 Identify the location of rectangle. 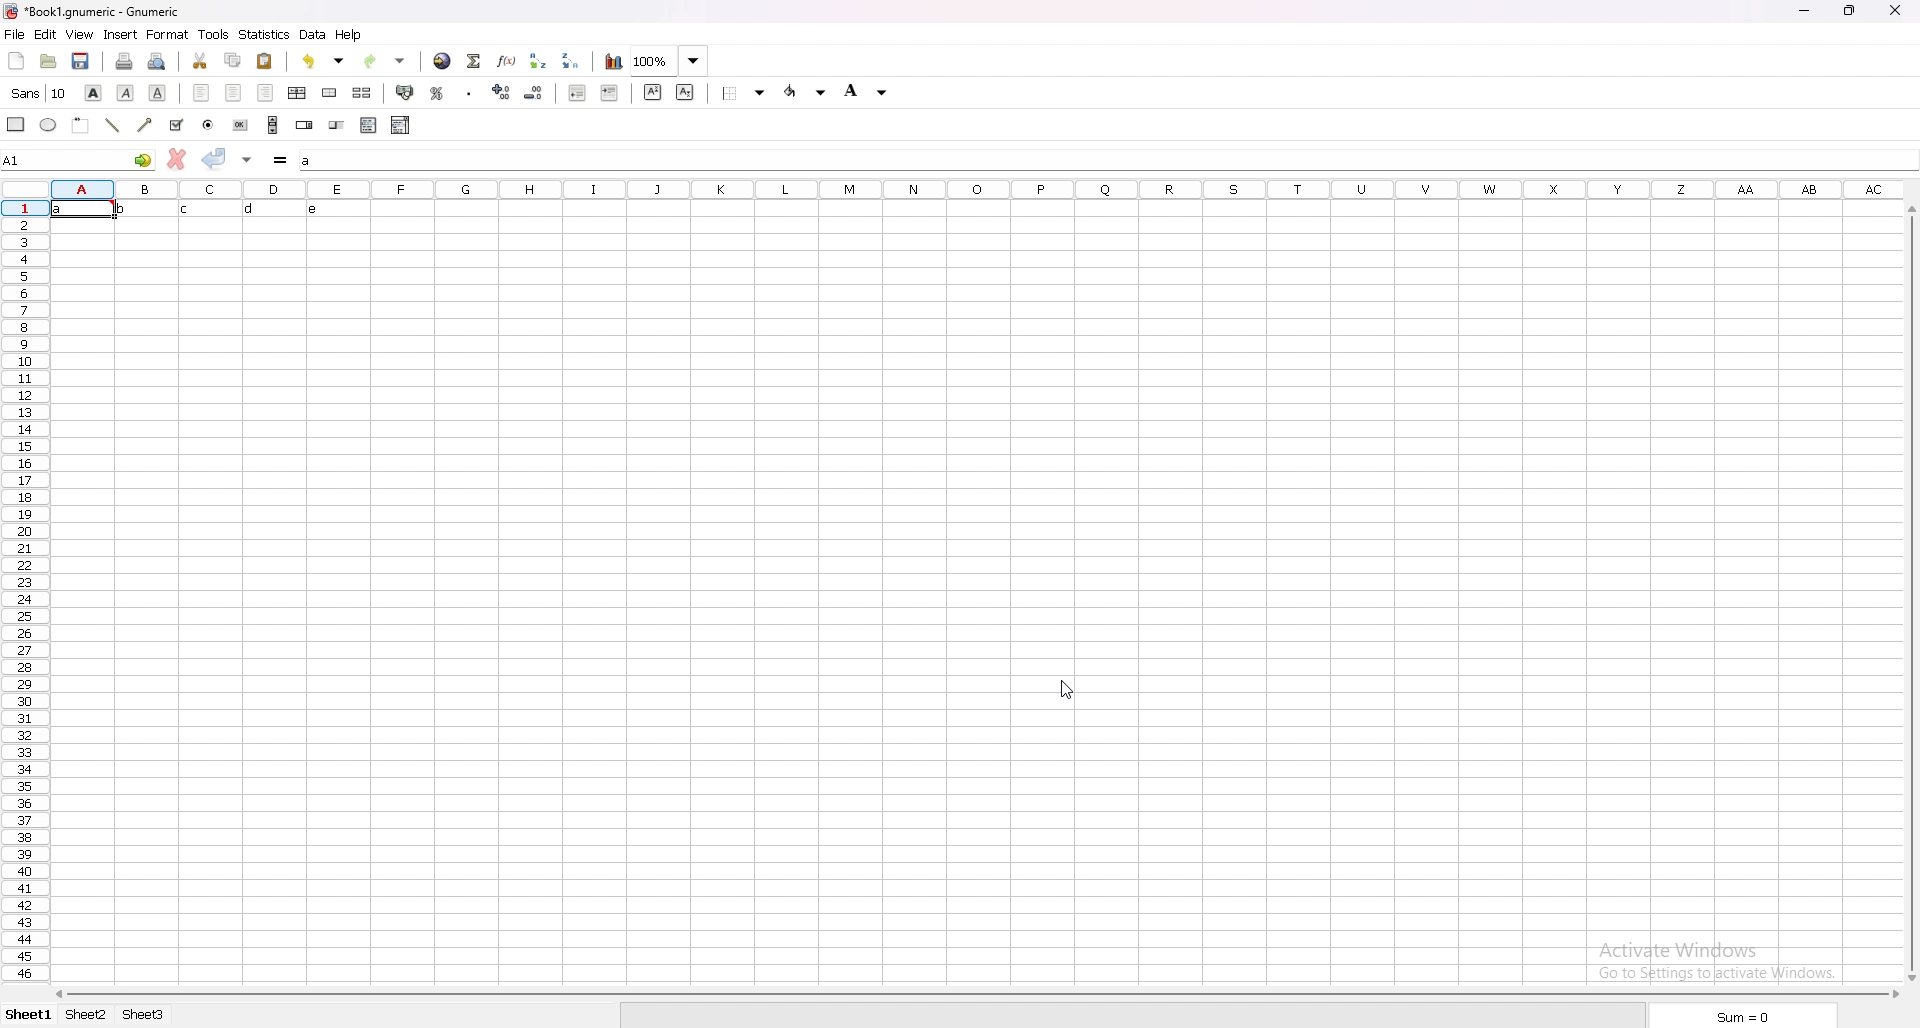
(17, 123).